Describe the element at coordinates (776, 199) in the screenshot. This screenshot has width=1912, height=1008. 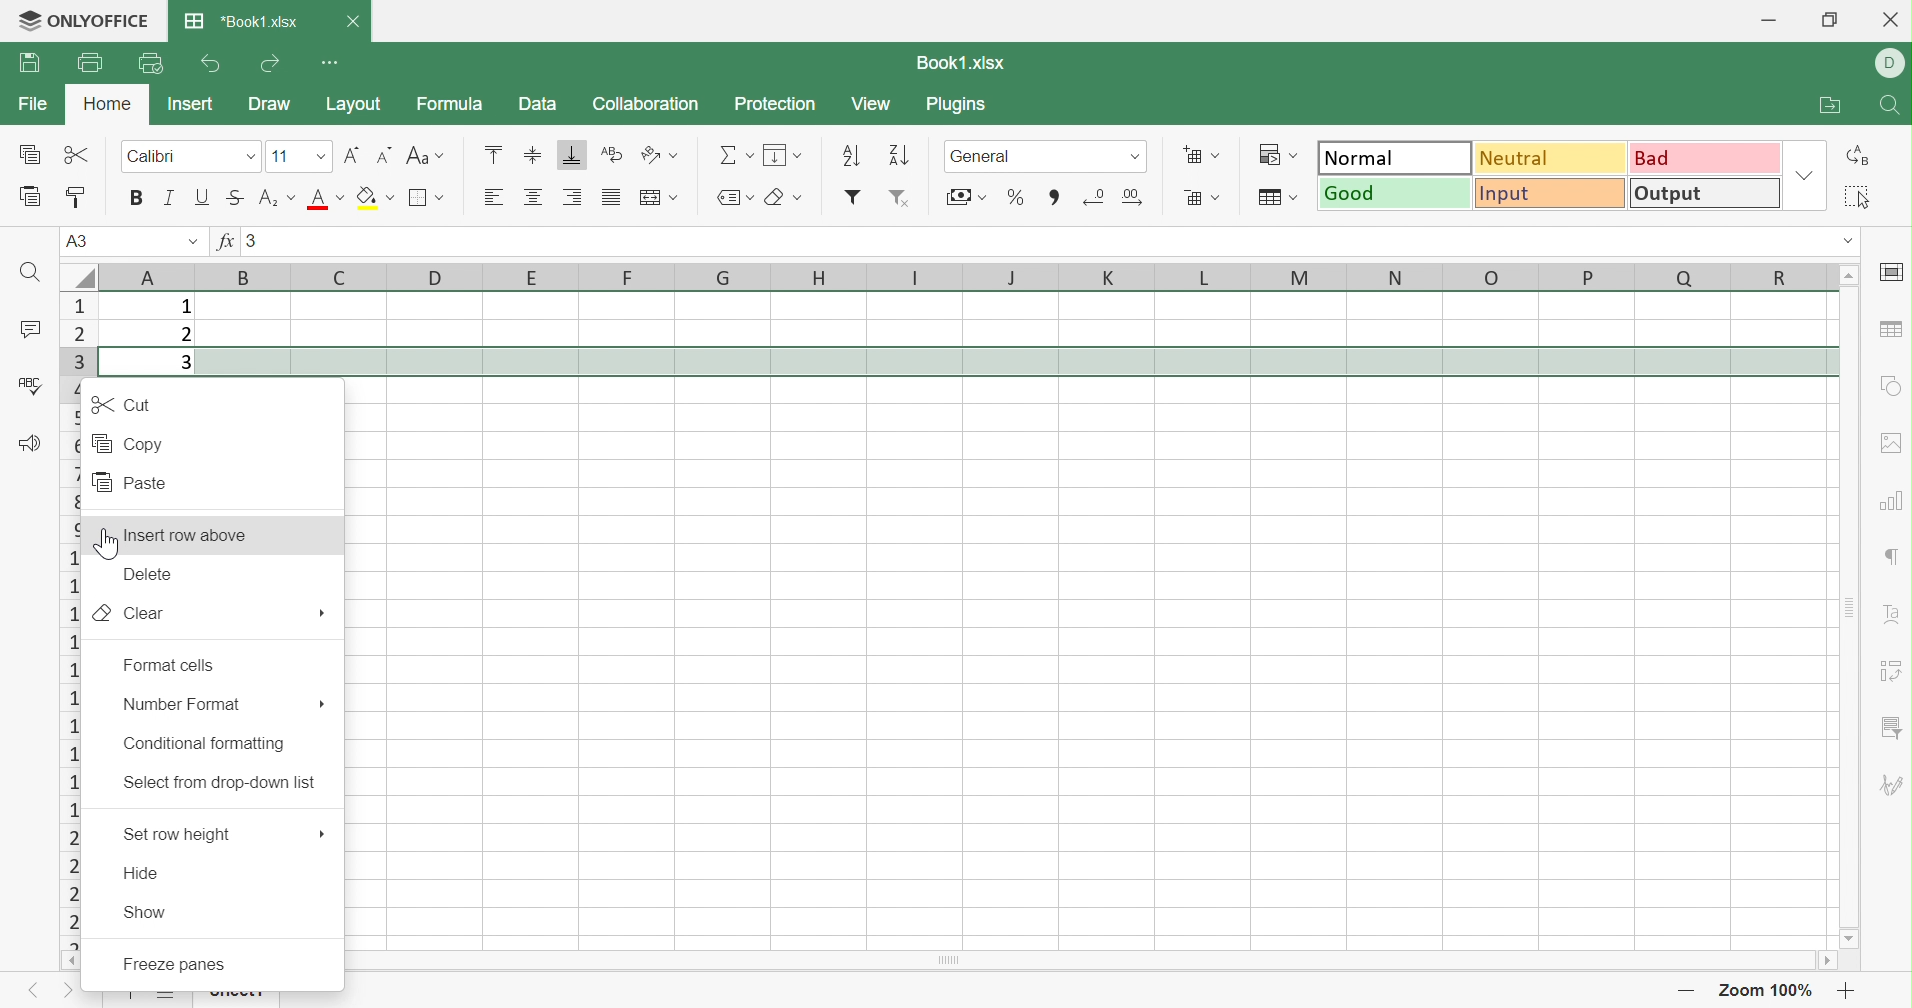
I see `Clear` at that location.